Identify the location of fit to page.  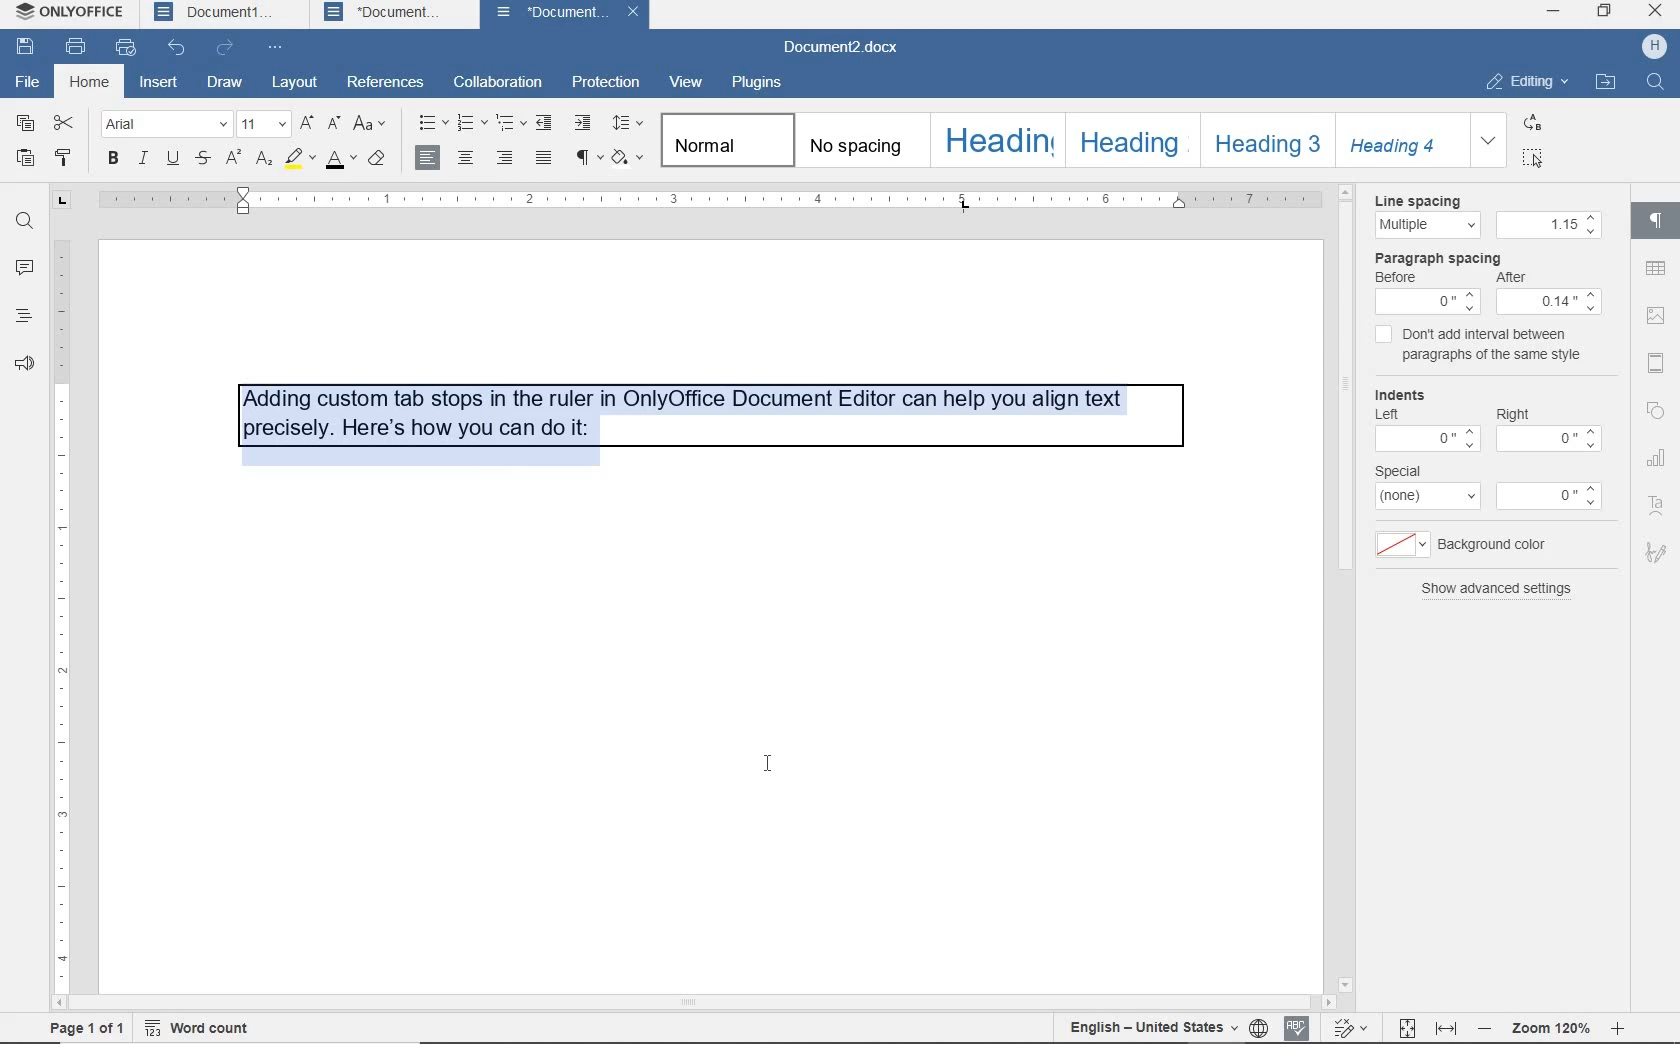
(1406, 1028).